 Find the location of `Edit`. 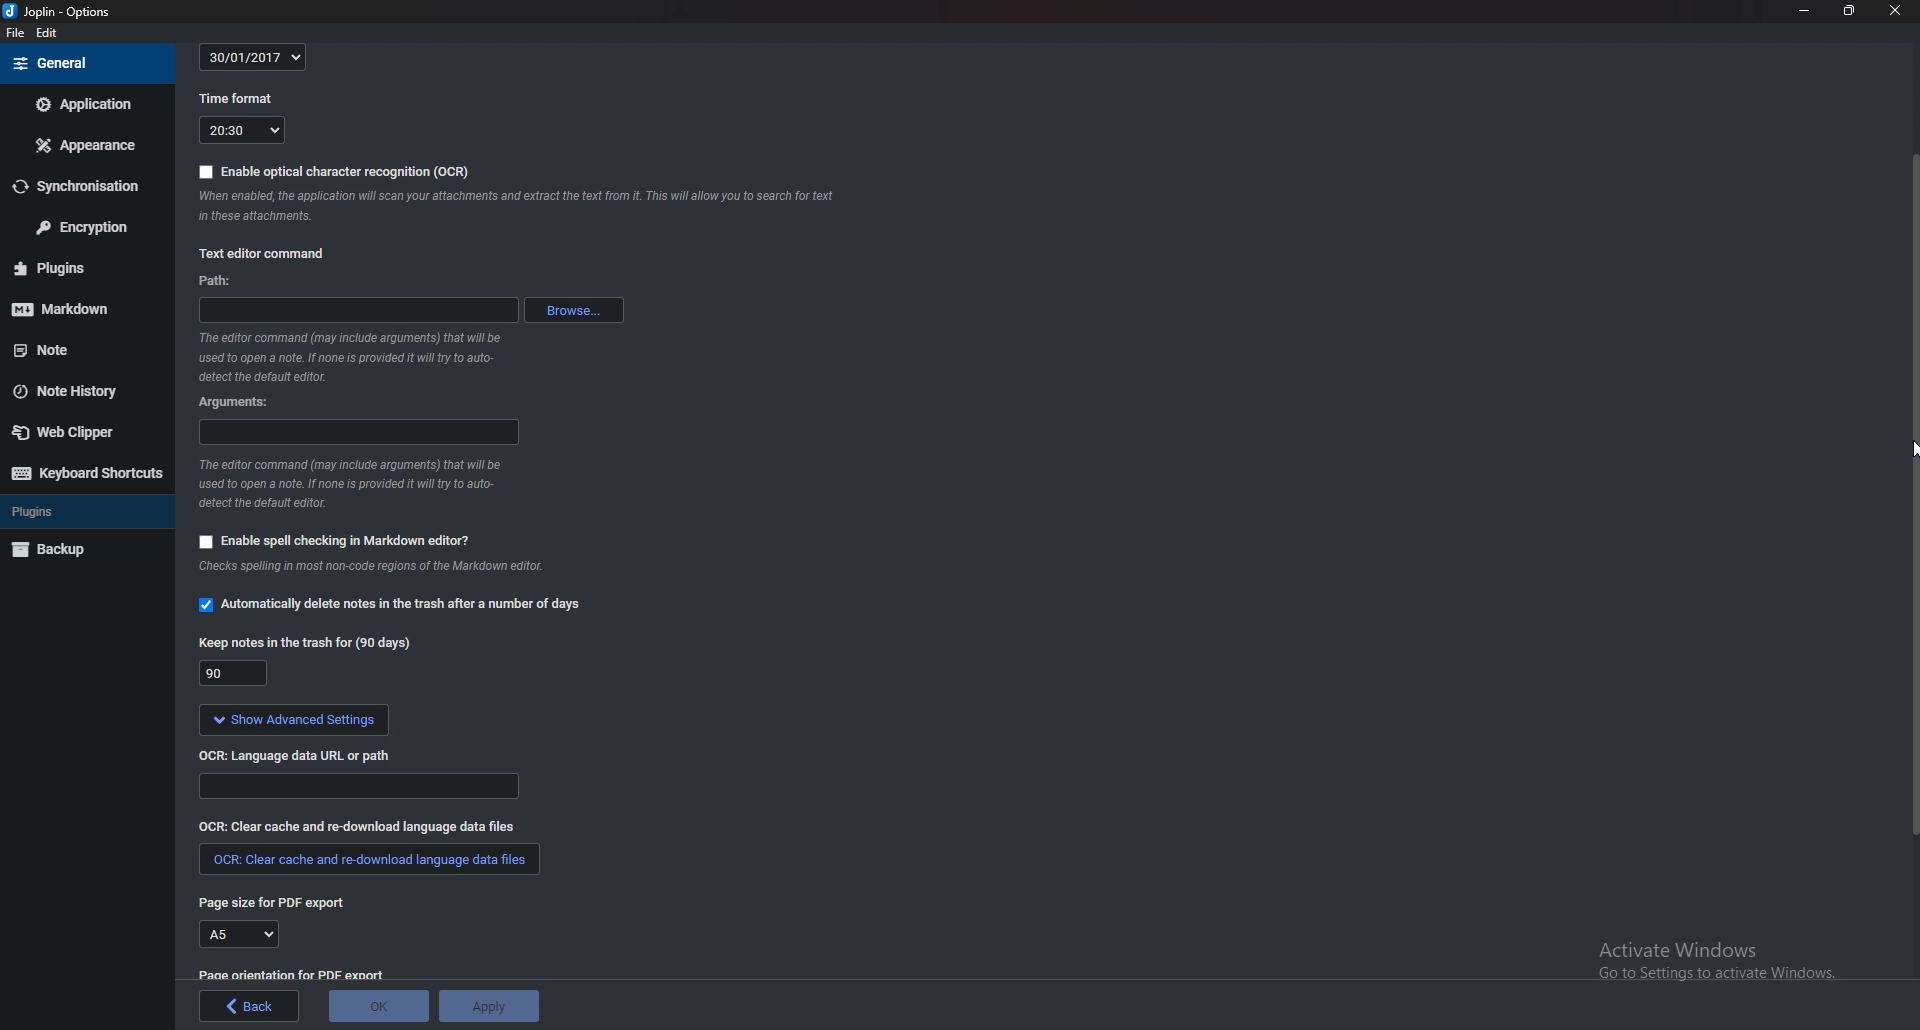

Edit is located at coordinates (48, 33).